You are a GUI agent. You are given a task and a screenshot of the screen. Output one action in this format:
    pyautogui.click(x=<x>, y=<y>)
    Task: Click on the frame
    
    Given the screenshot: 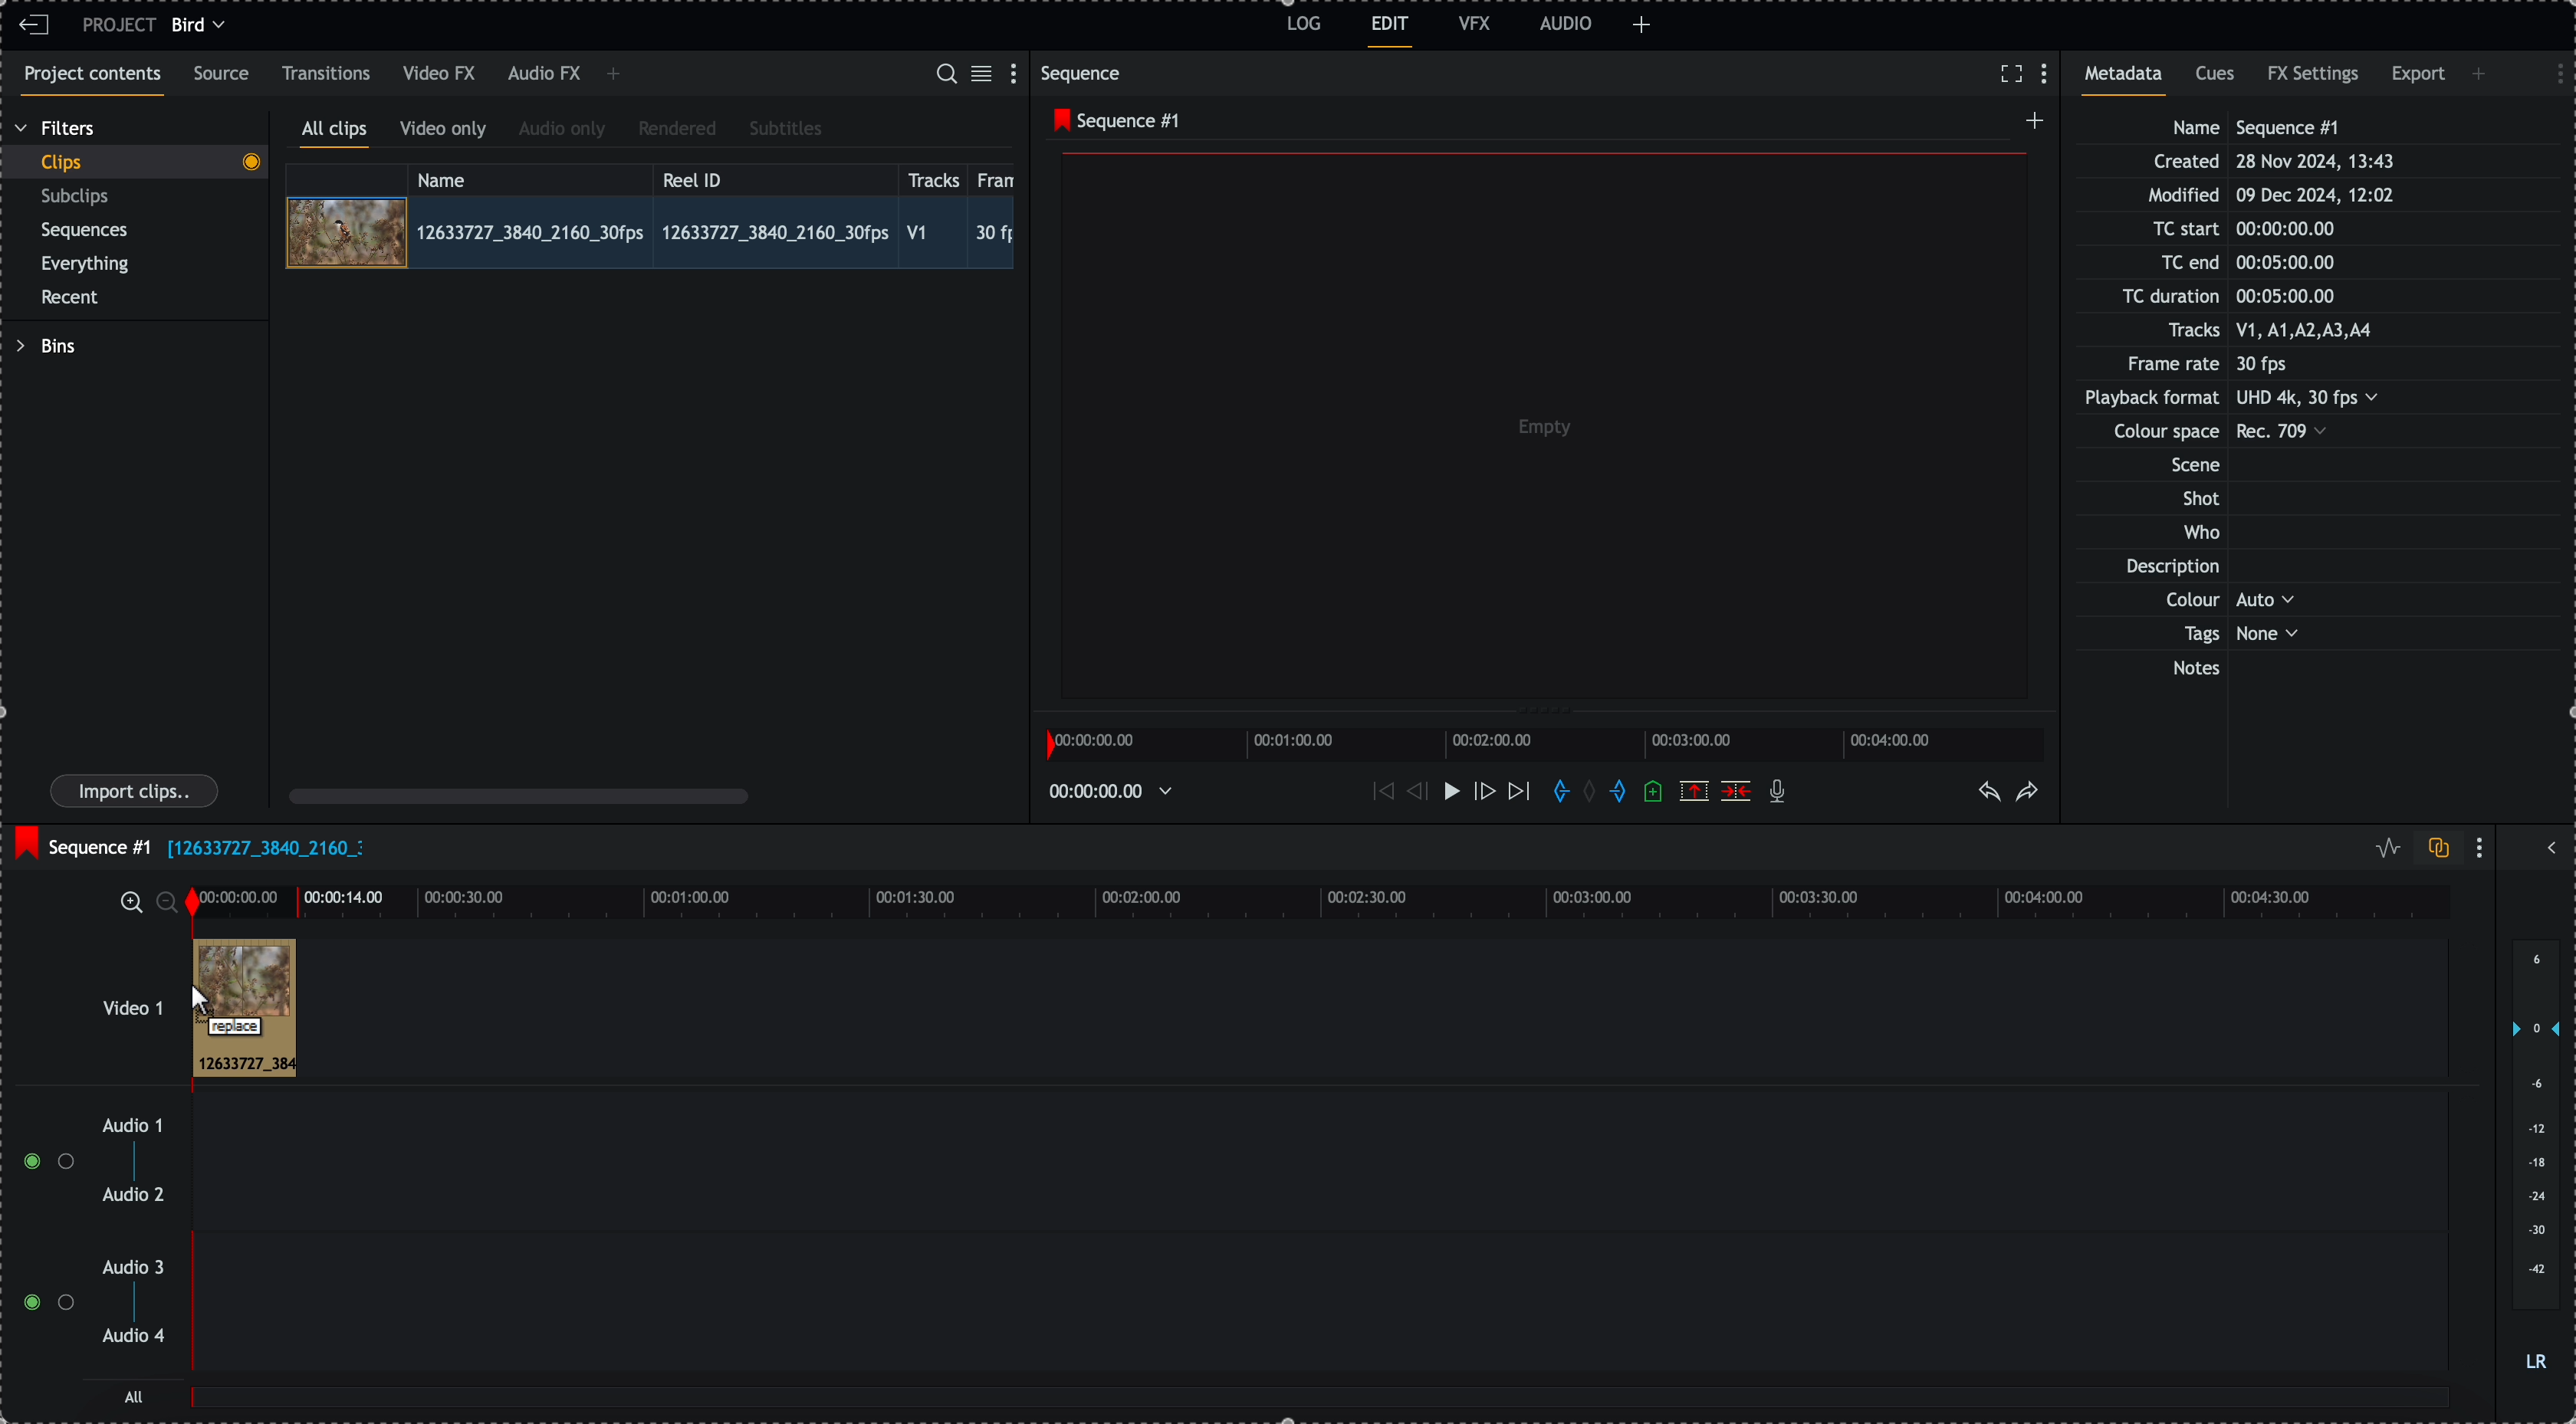 What is the action you would take?
    pyautogui.click(x=1000, y=177)
    